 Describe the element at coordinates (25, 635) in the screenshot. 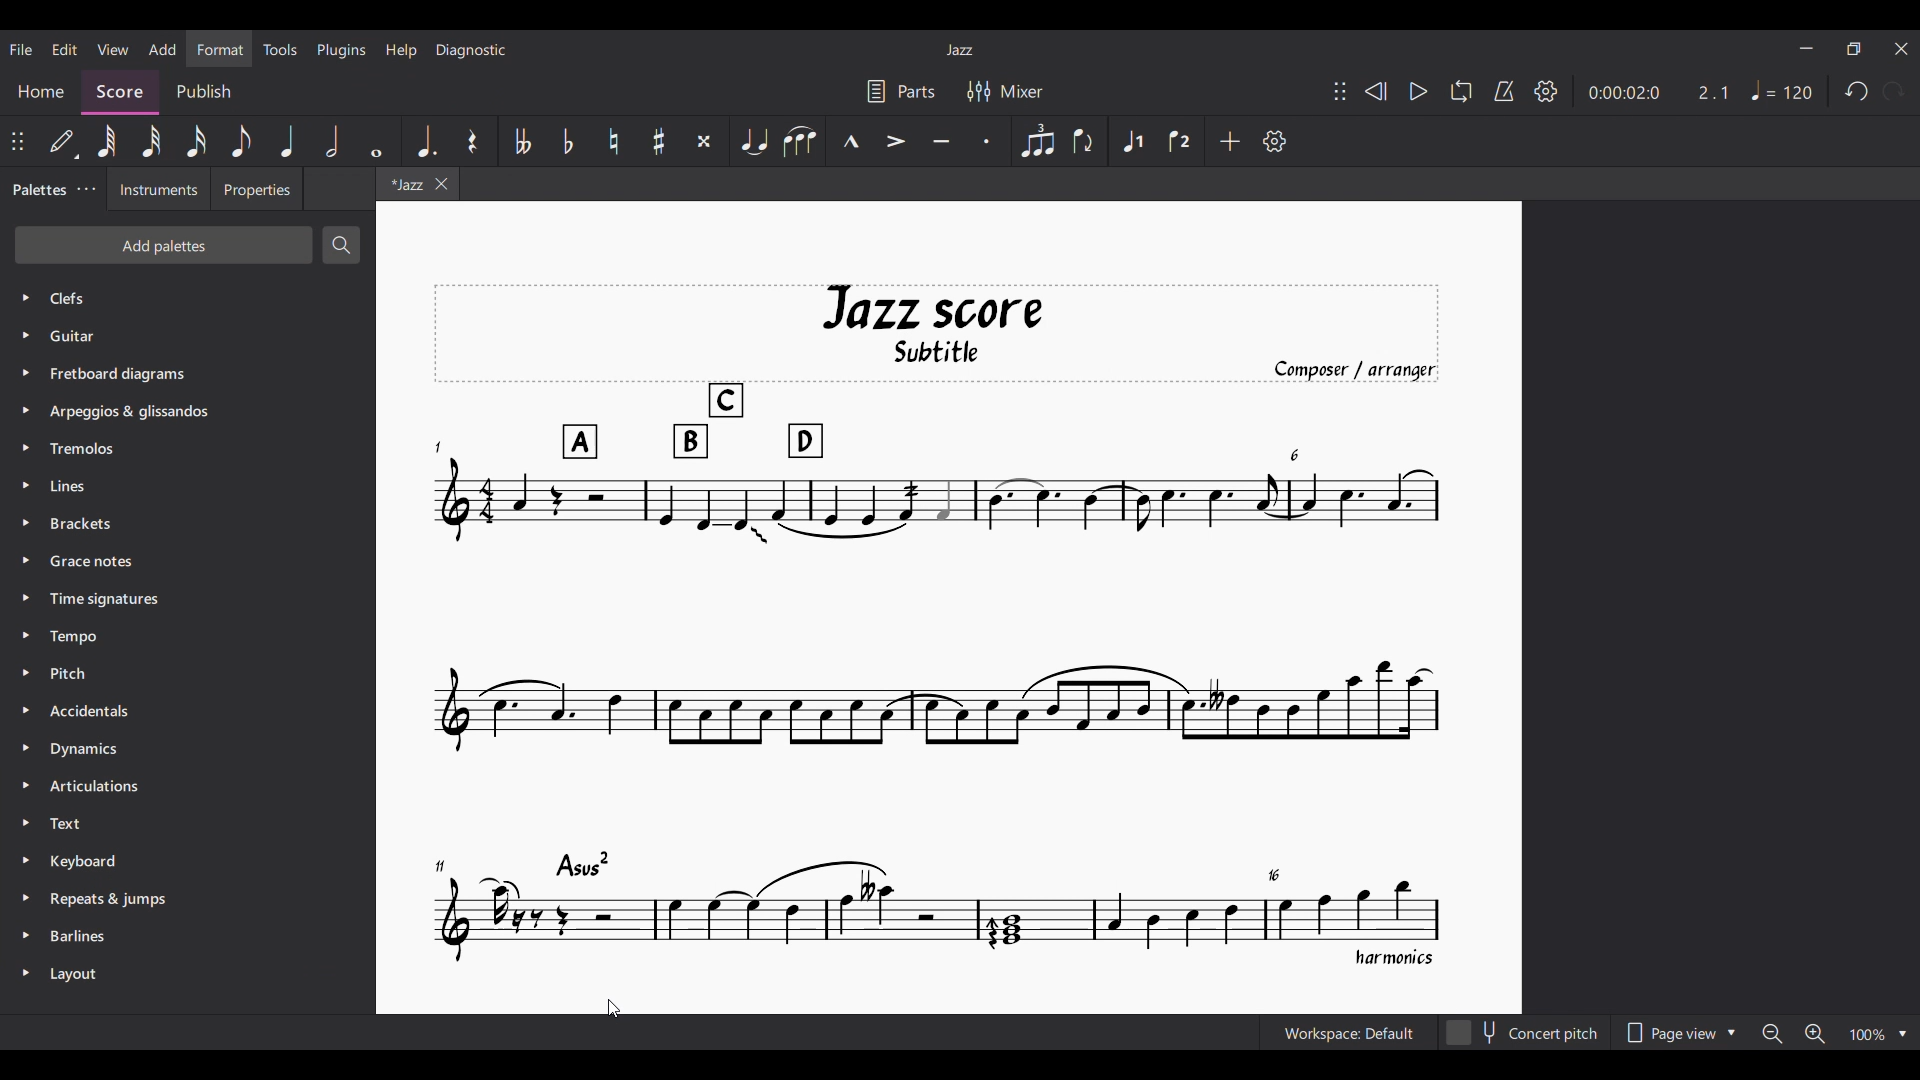

I see `Expand` at that location.